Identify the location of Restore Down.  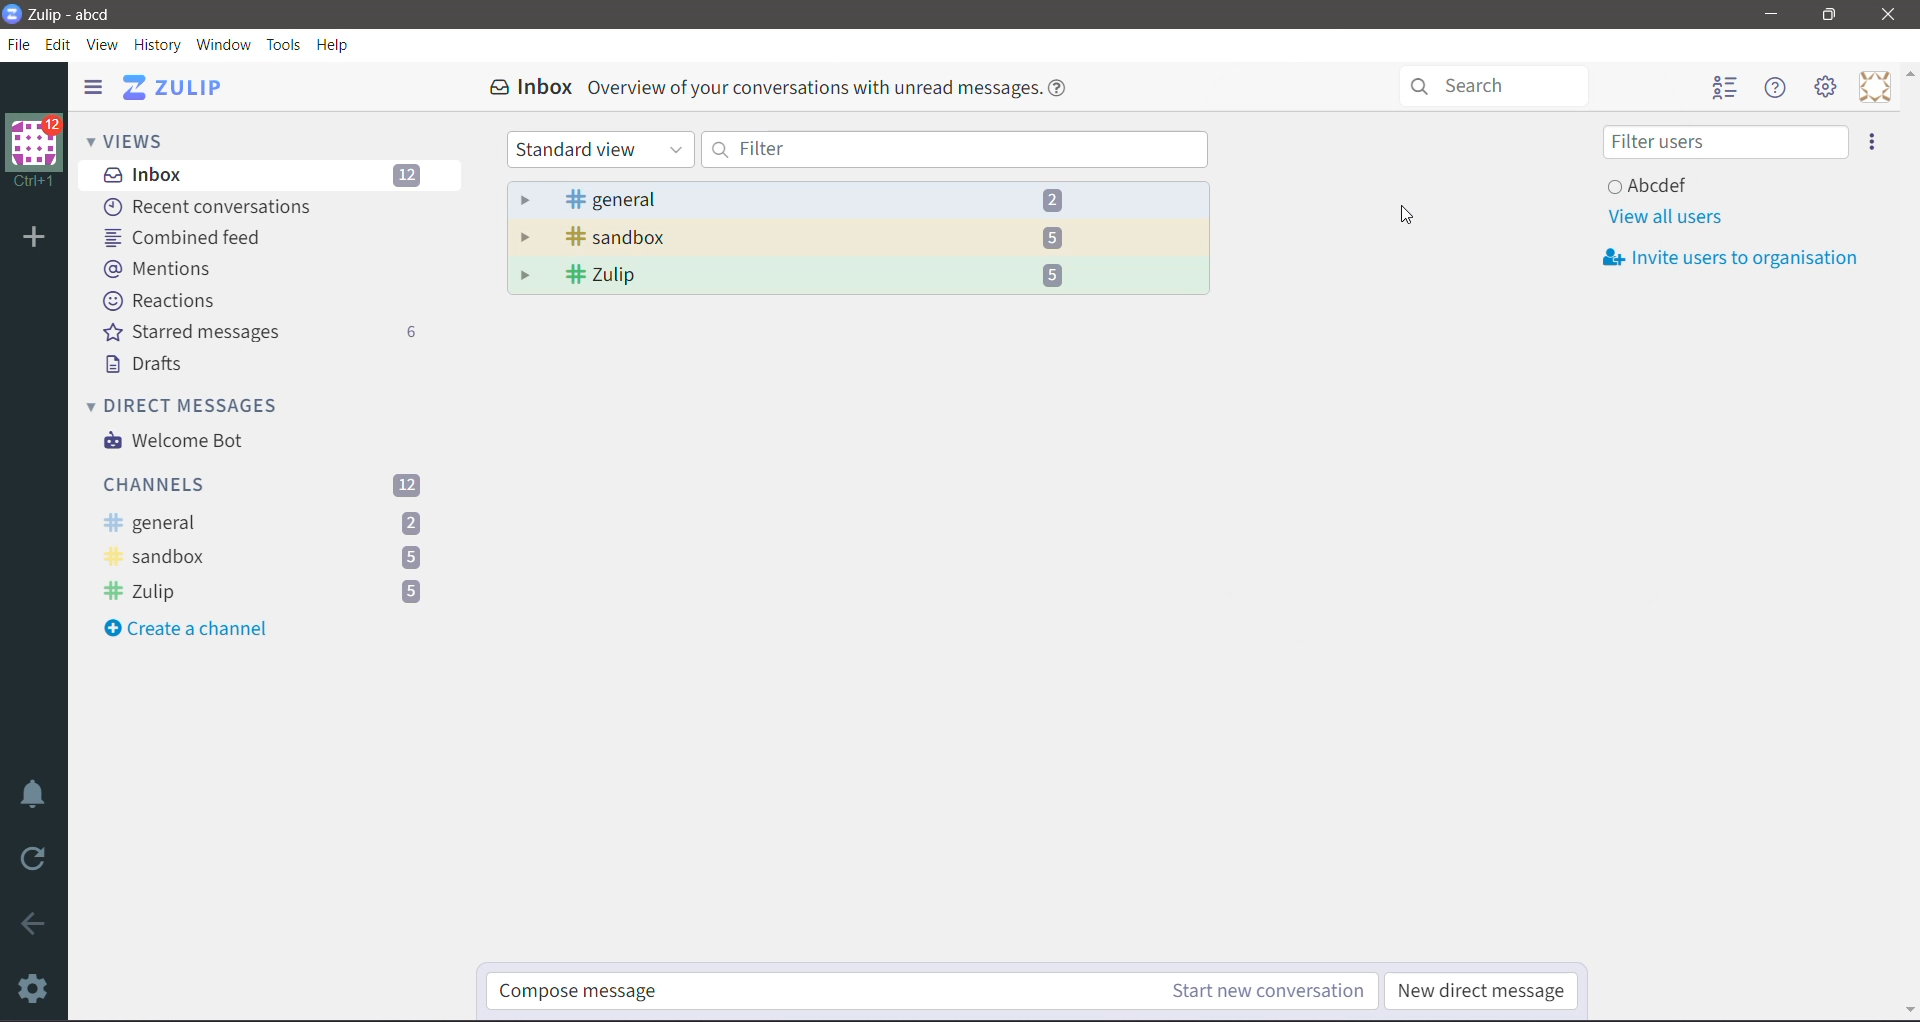
(1829, 17).